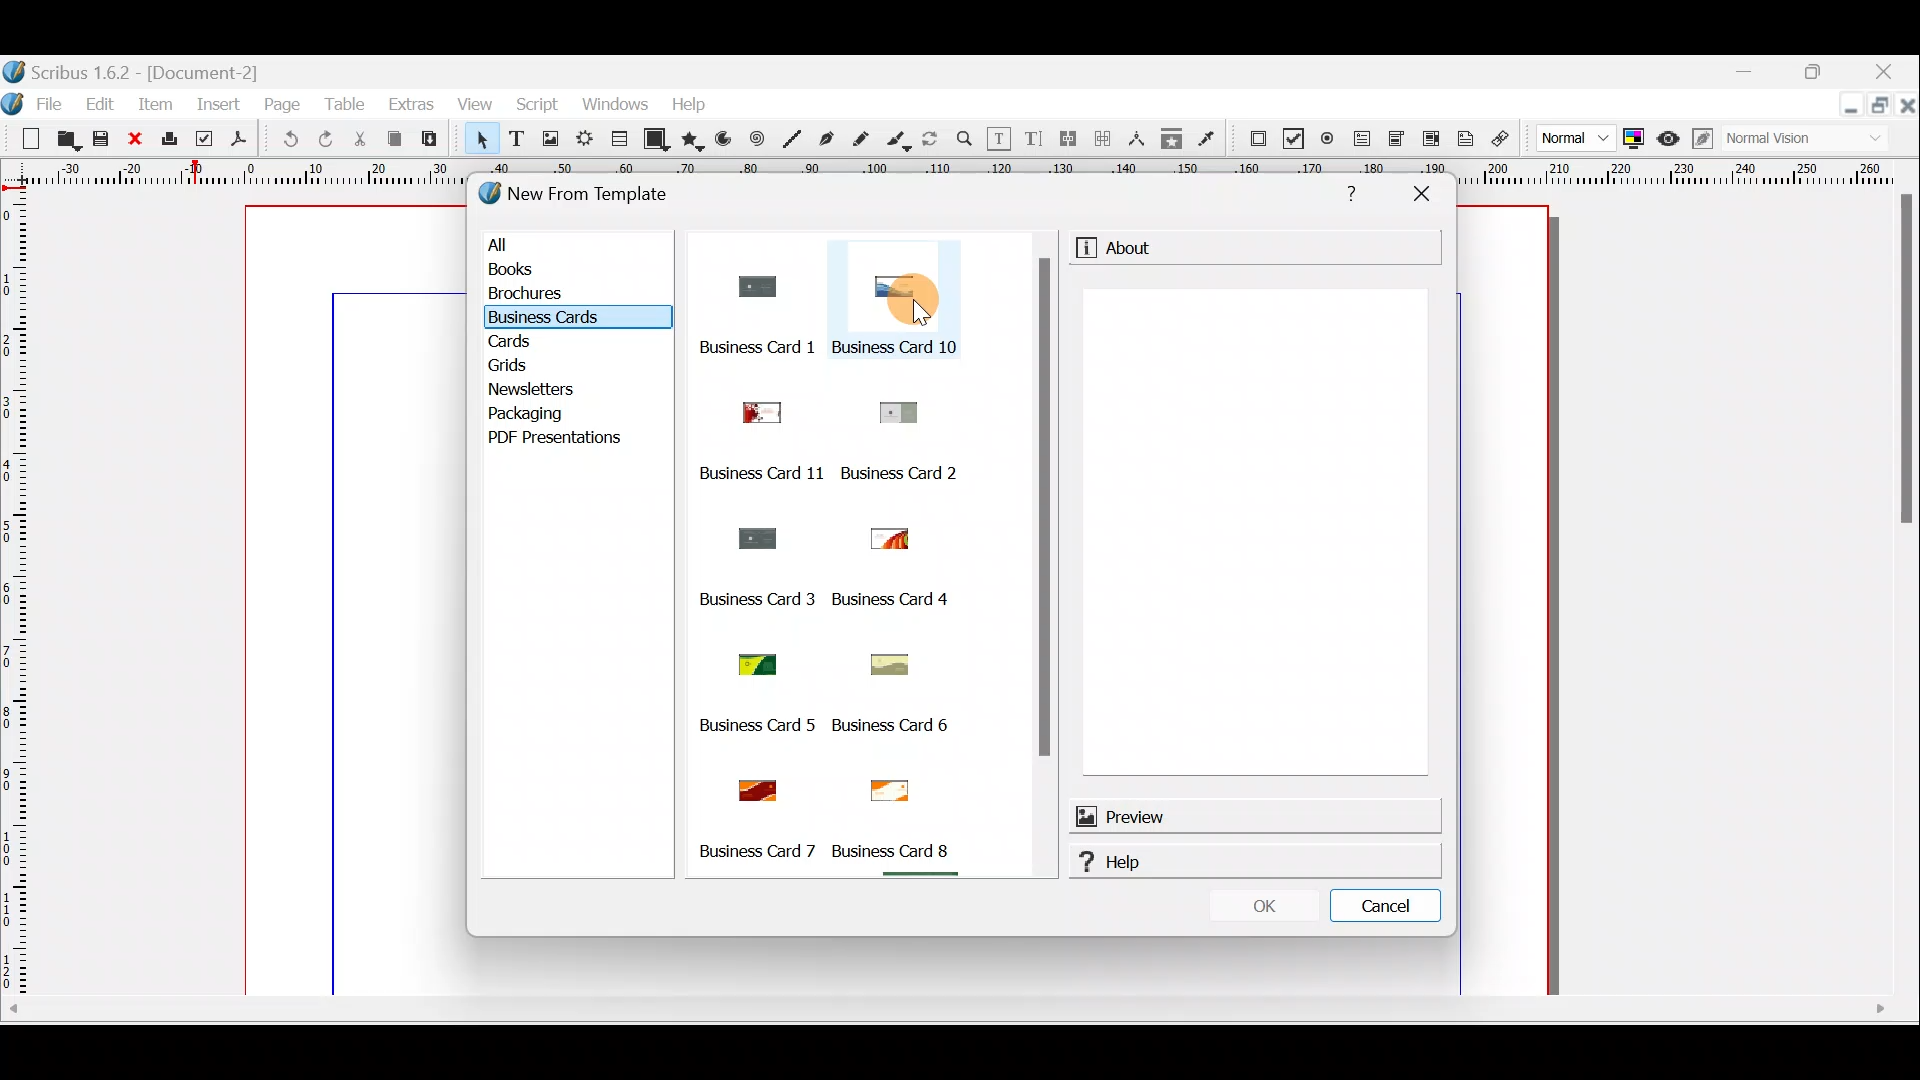 This screenshot has height=1080, width=1920. What do you see at coordinates (731, 347) in the screenshot?
I see `Business Card 1` at bounding box center [731, 347].